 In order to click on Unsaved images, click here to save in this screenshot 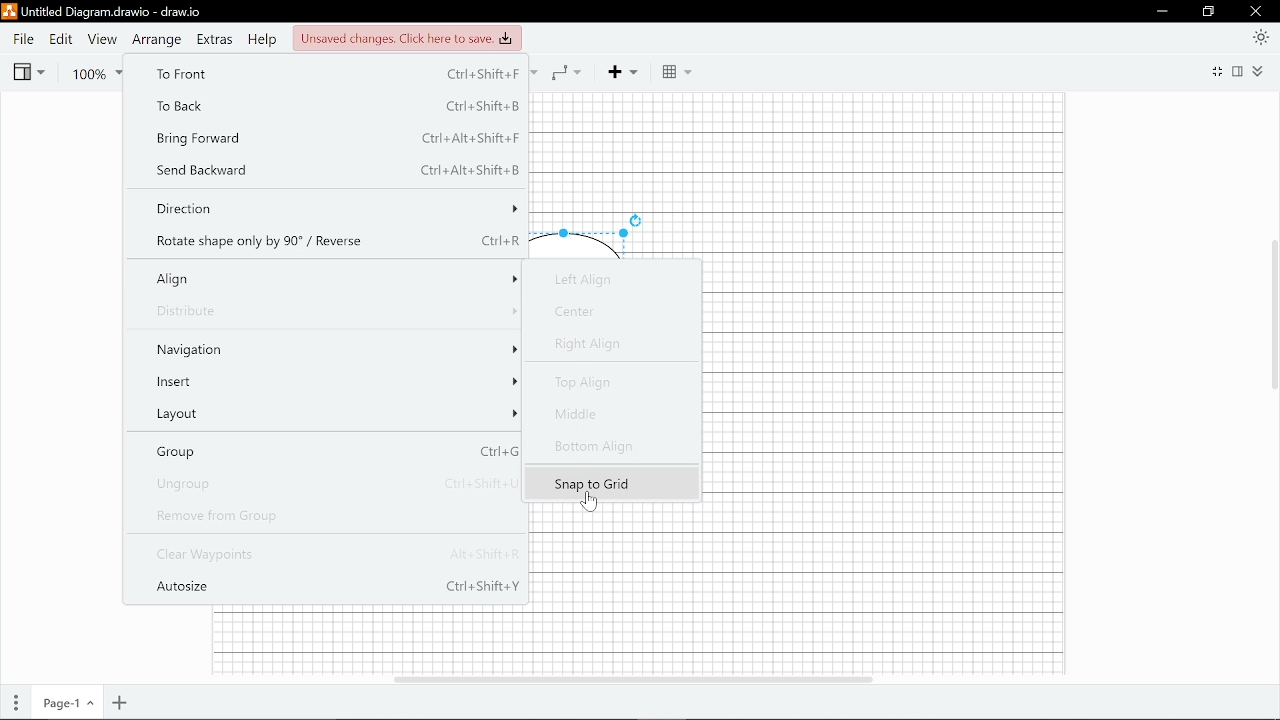, I will do `click(406, 39)`.